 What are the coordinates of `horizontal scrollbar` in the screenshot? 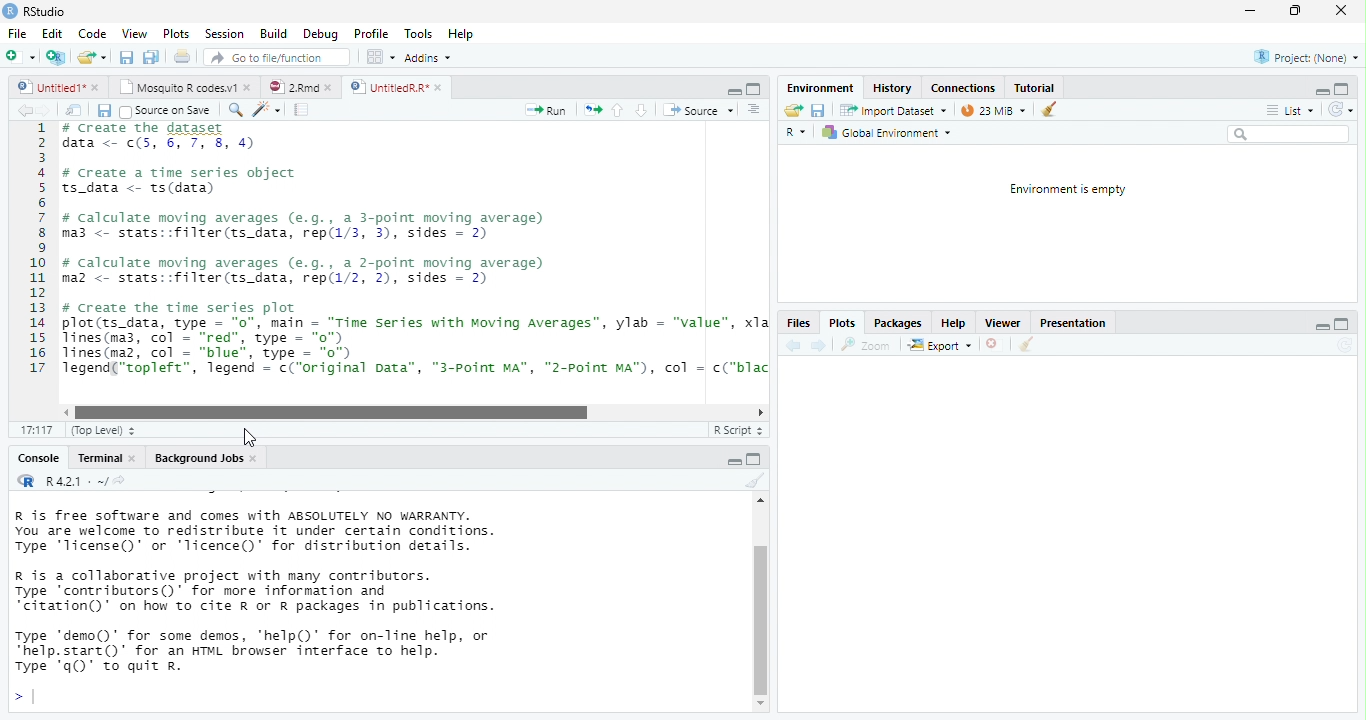 It's located at (332, 413).